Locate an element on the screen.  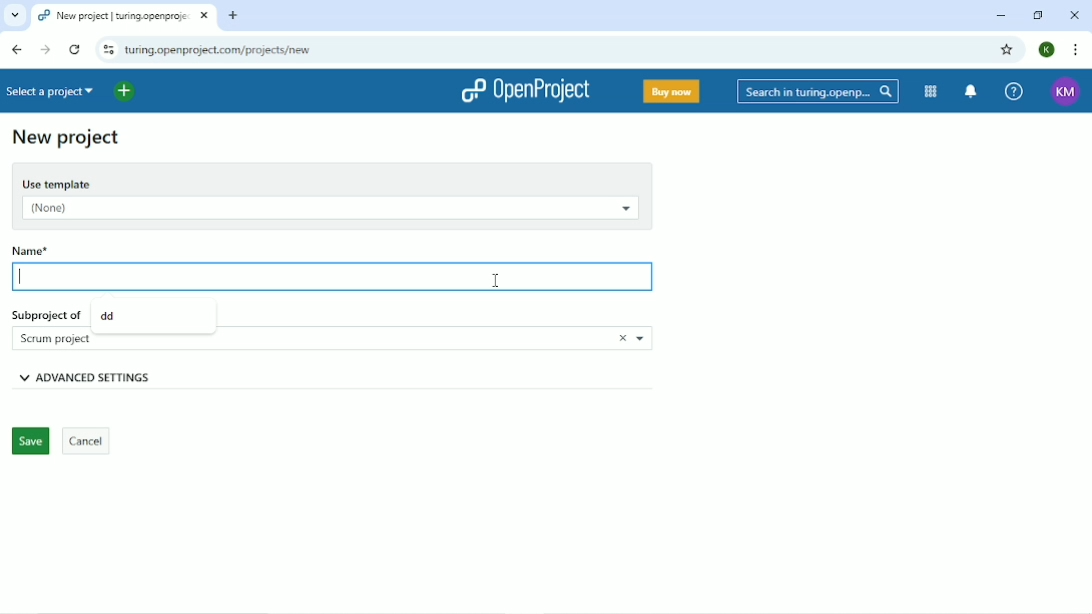
OpenProject is located at coordinates (526, 91).